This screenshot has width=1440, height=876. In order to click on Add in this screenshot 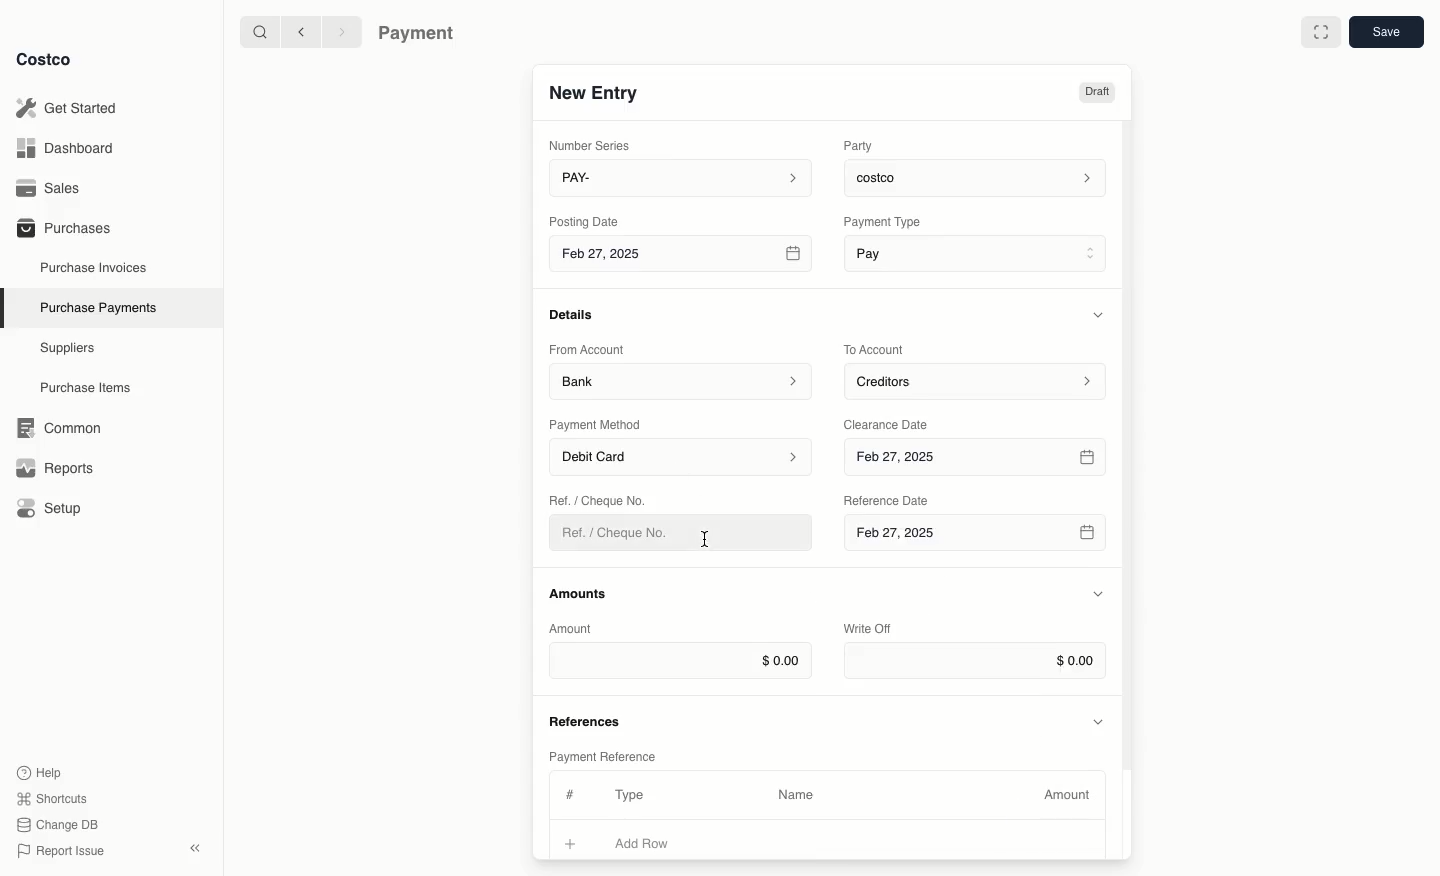, I will do `click(571, 841)`.